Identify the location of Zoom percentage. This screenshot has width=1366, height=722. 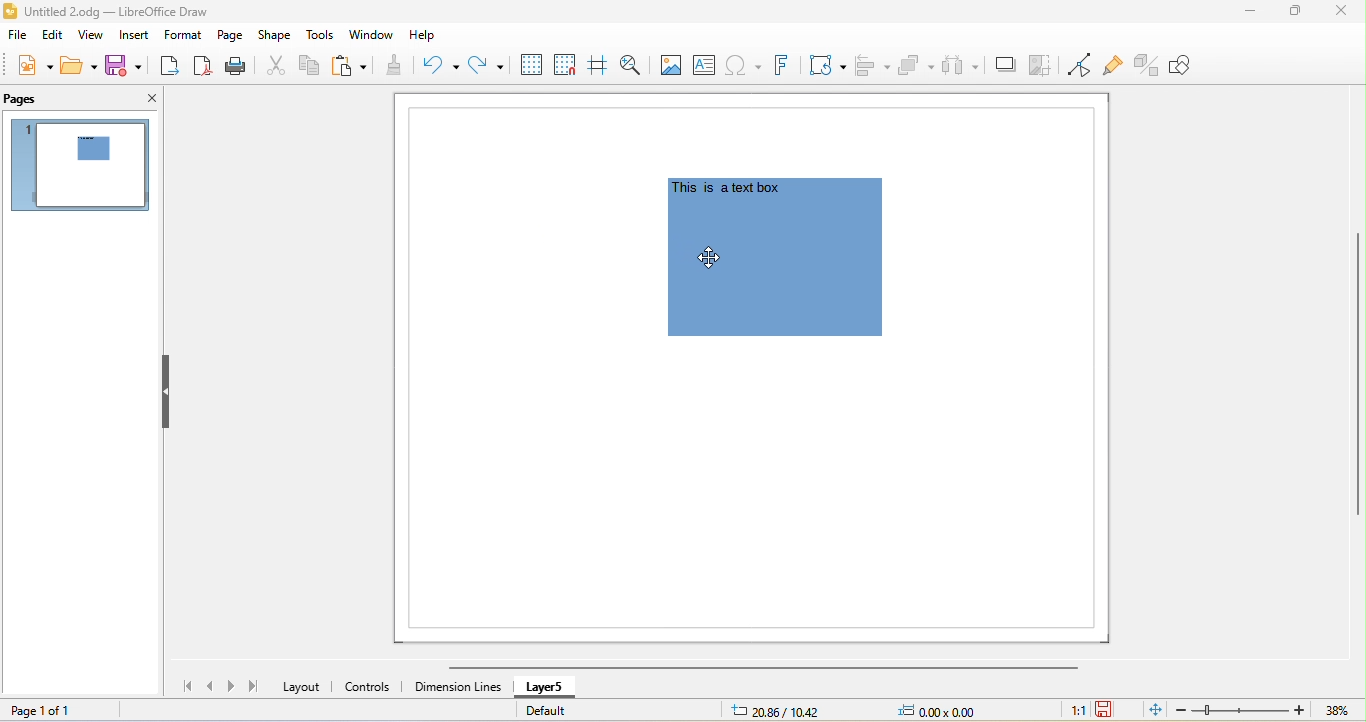
(1336, 711).